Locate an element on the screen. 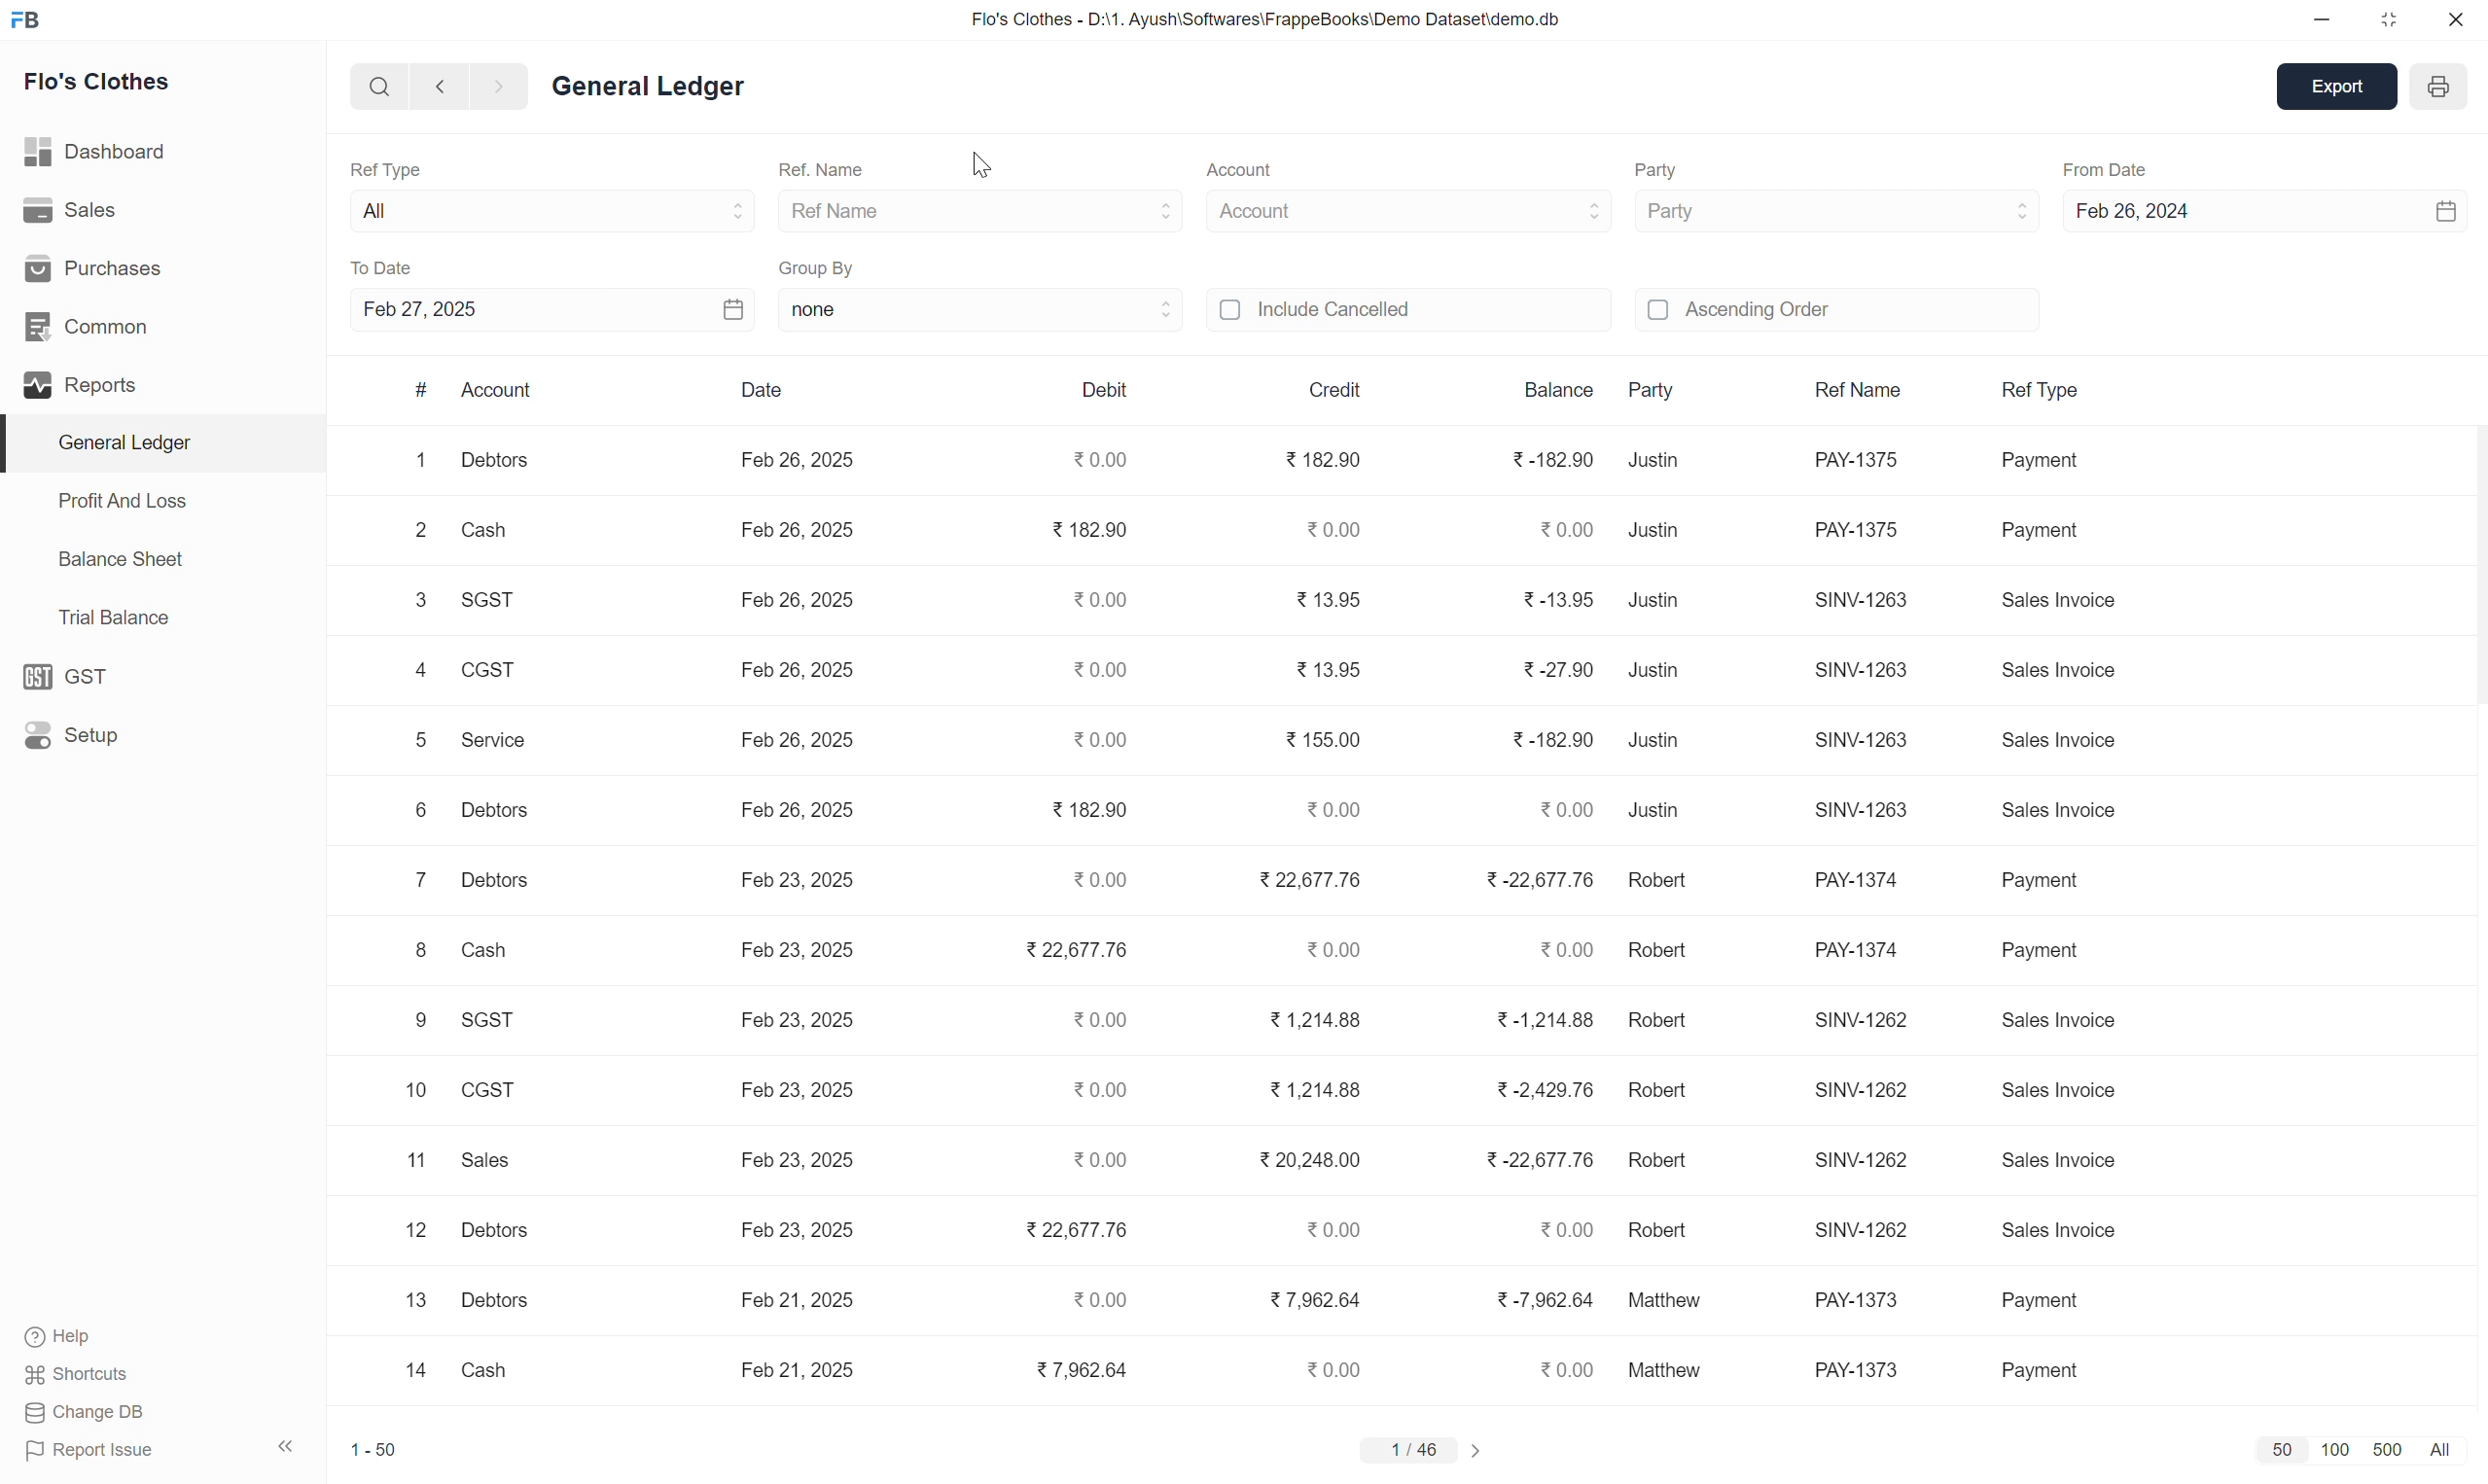 Image resolution: width=2488 pixels, height=1484 pixels. 0.00 is located at coordinates (1096, 1299).